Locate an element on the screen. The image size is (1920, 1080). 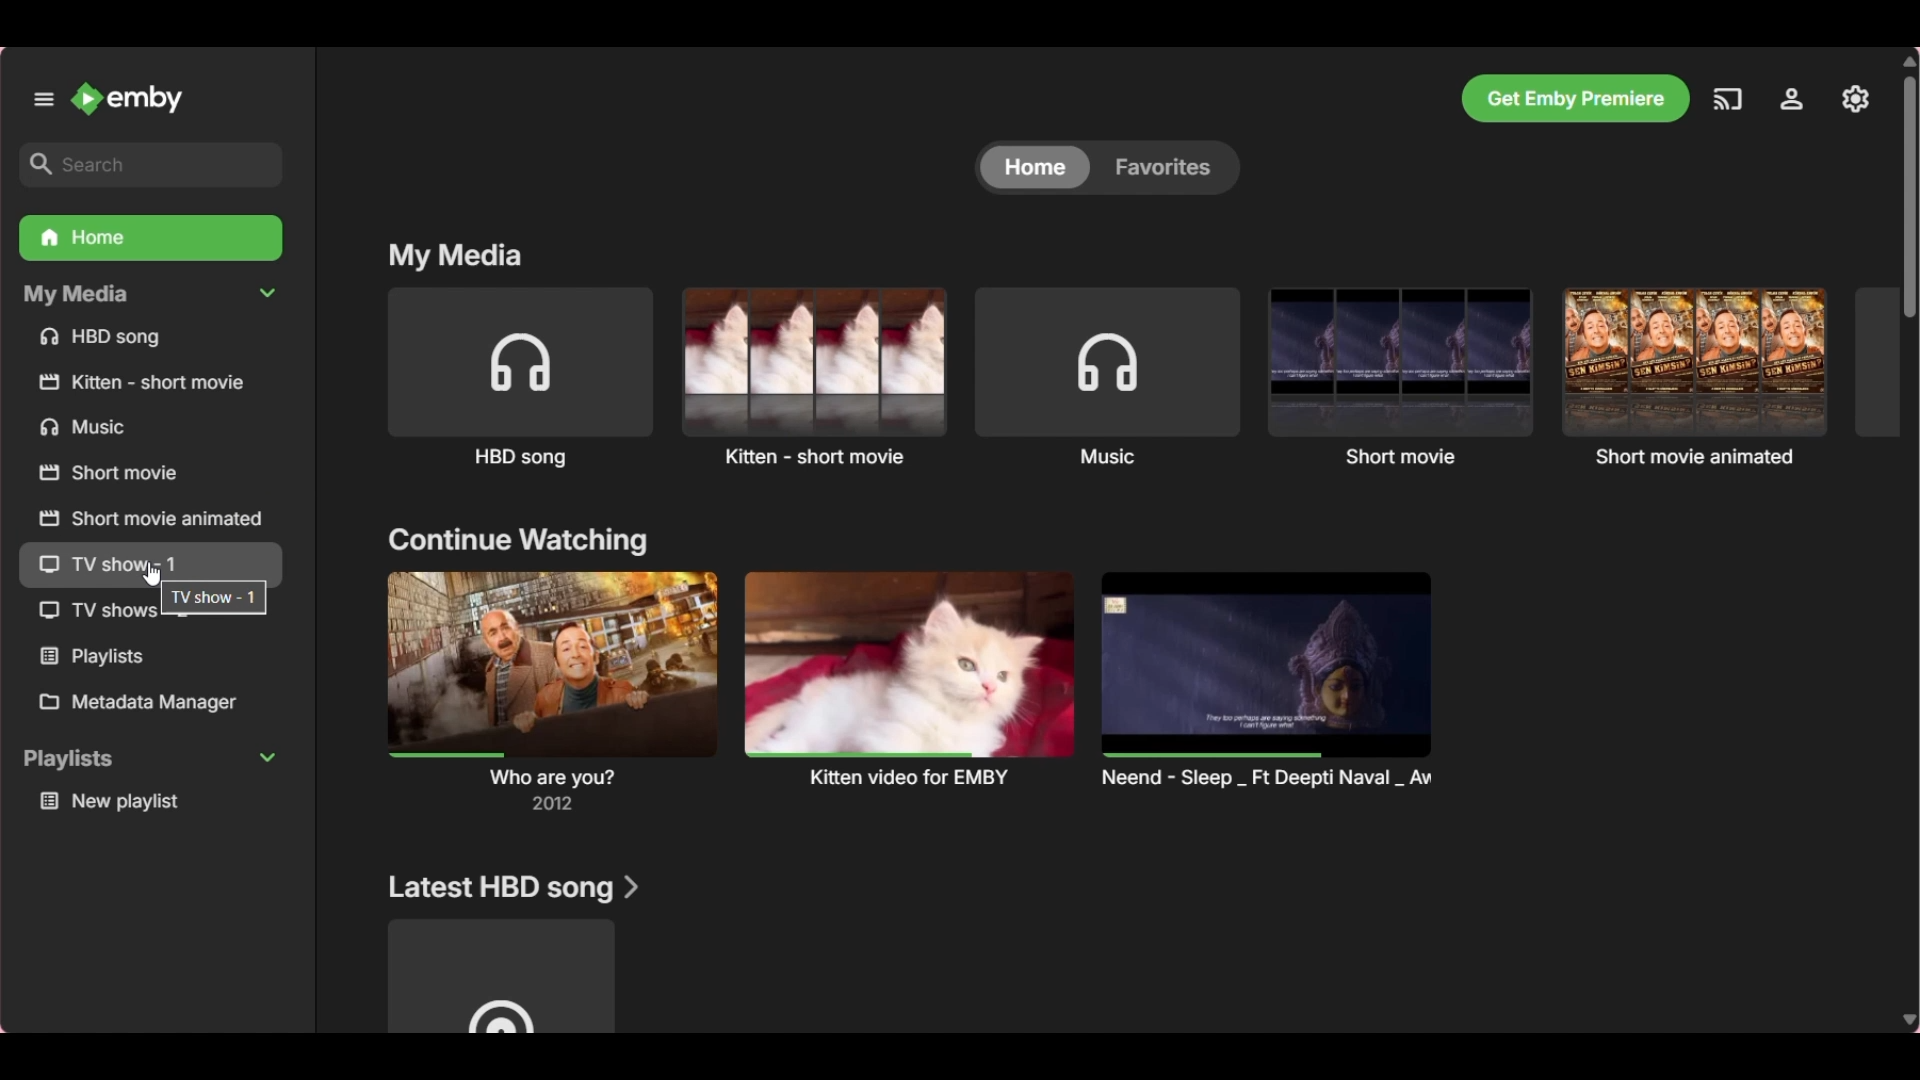
Manage Emby servers is located at coordinates (1855, 99).